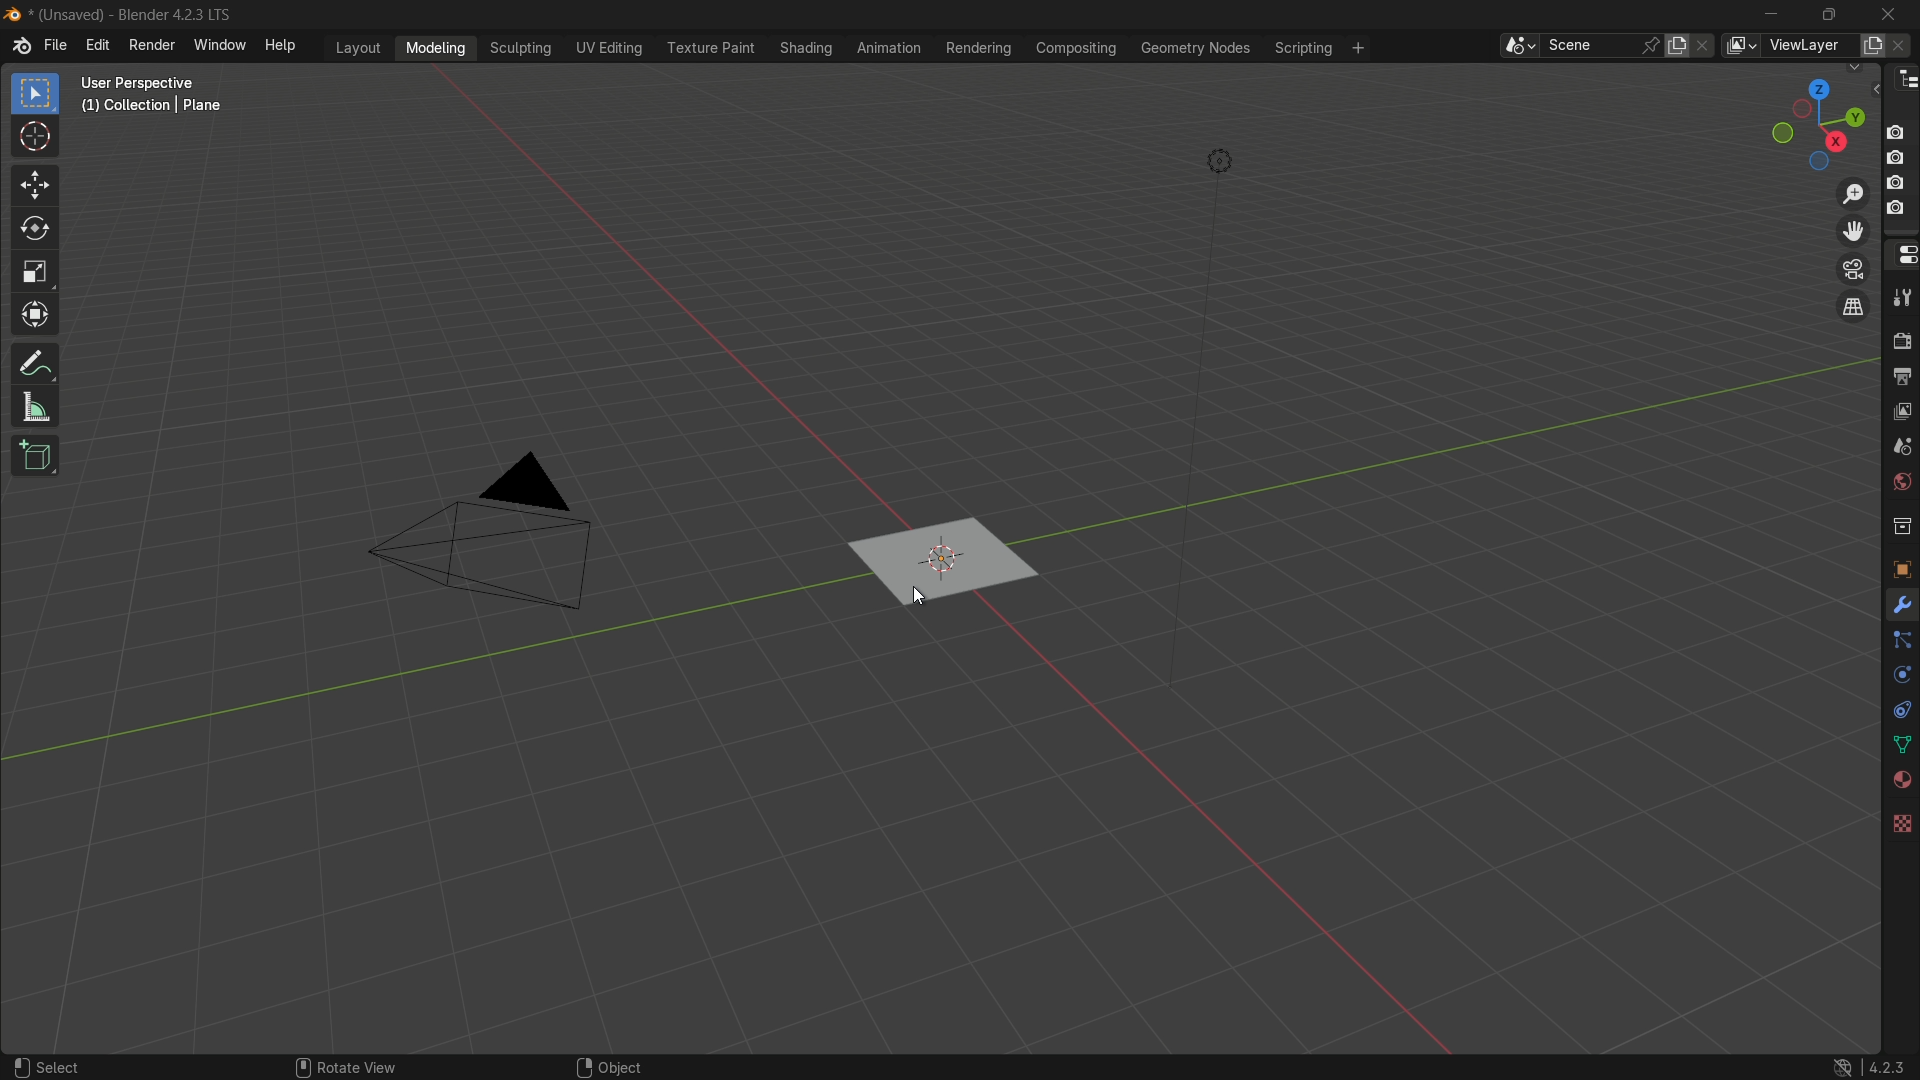 The image size is (1920, 1080). I want to click on annotate, so click(34, 364).